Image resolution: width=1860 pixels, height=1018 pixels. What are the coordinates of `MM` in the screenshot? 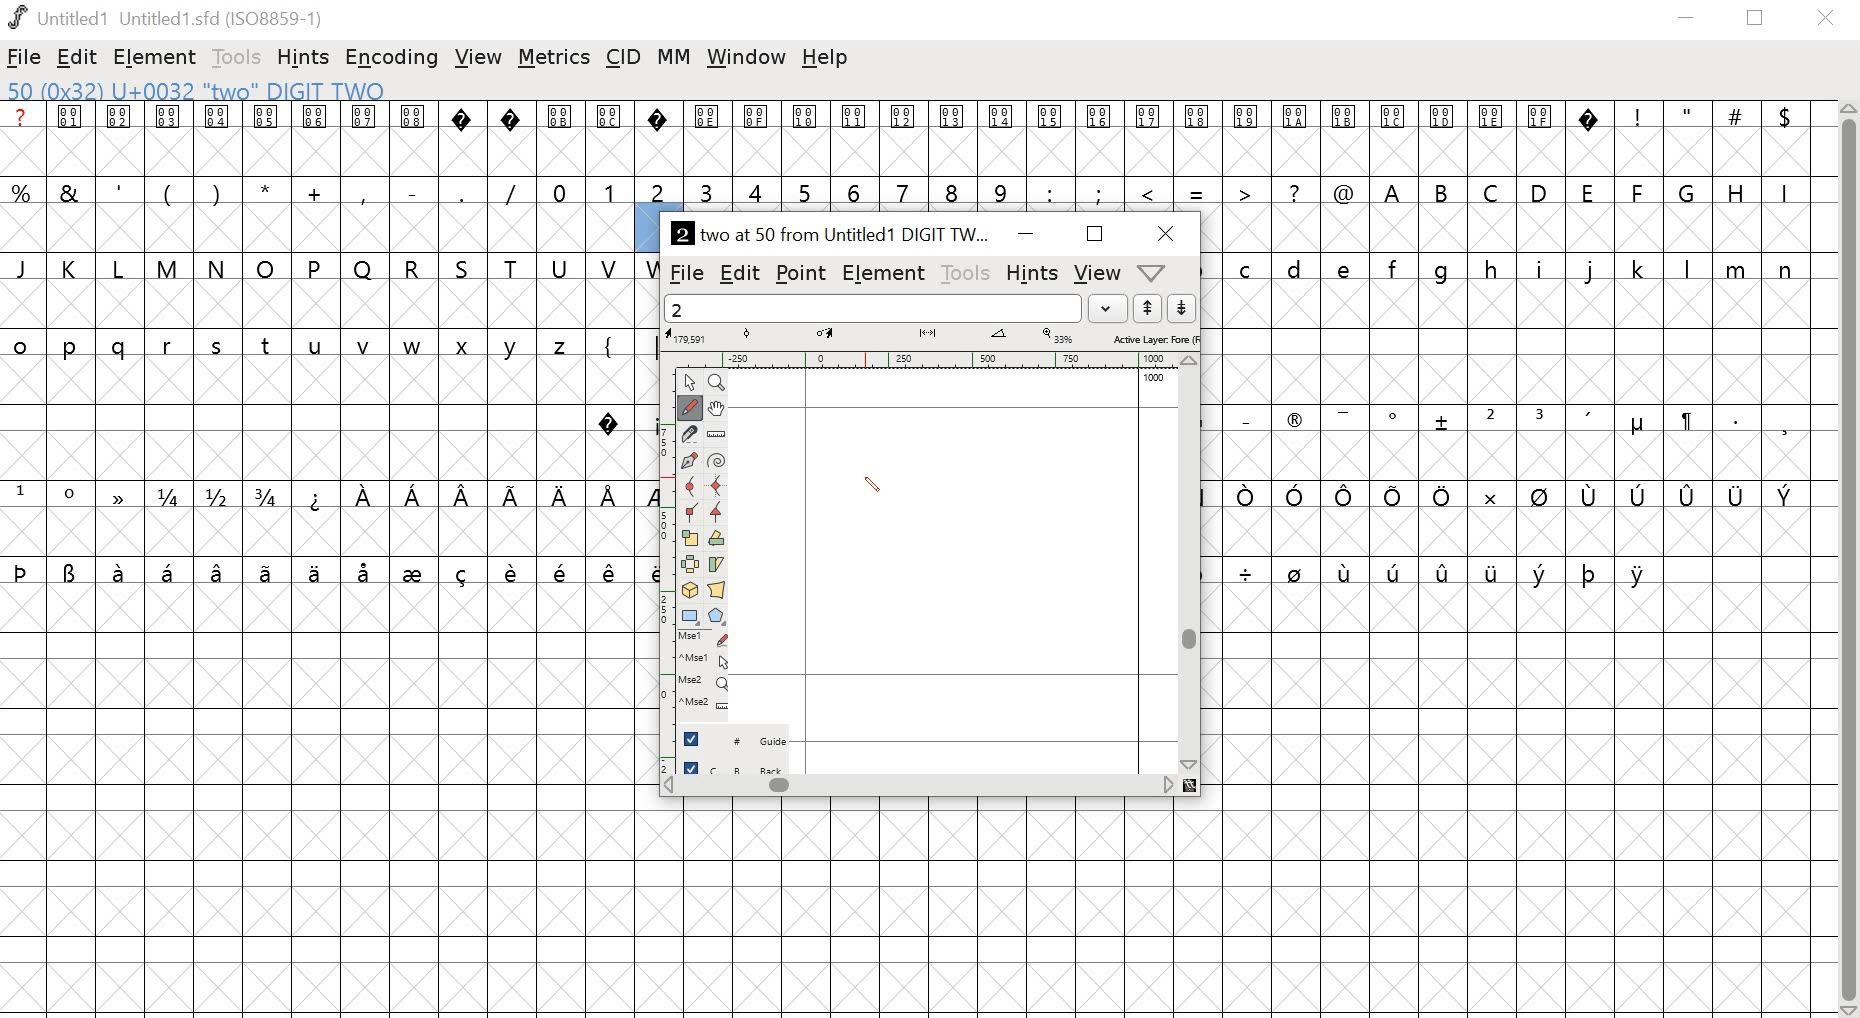 It's located at (671, 59).